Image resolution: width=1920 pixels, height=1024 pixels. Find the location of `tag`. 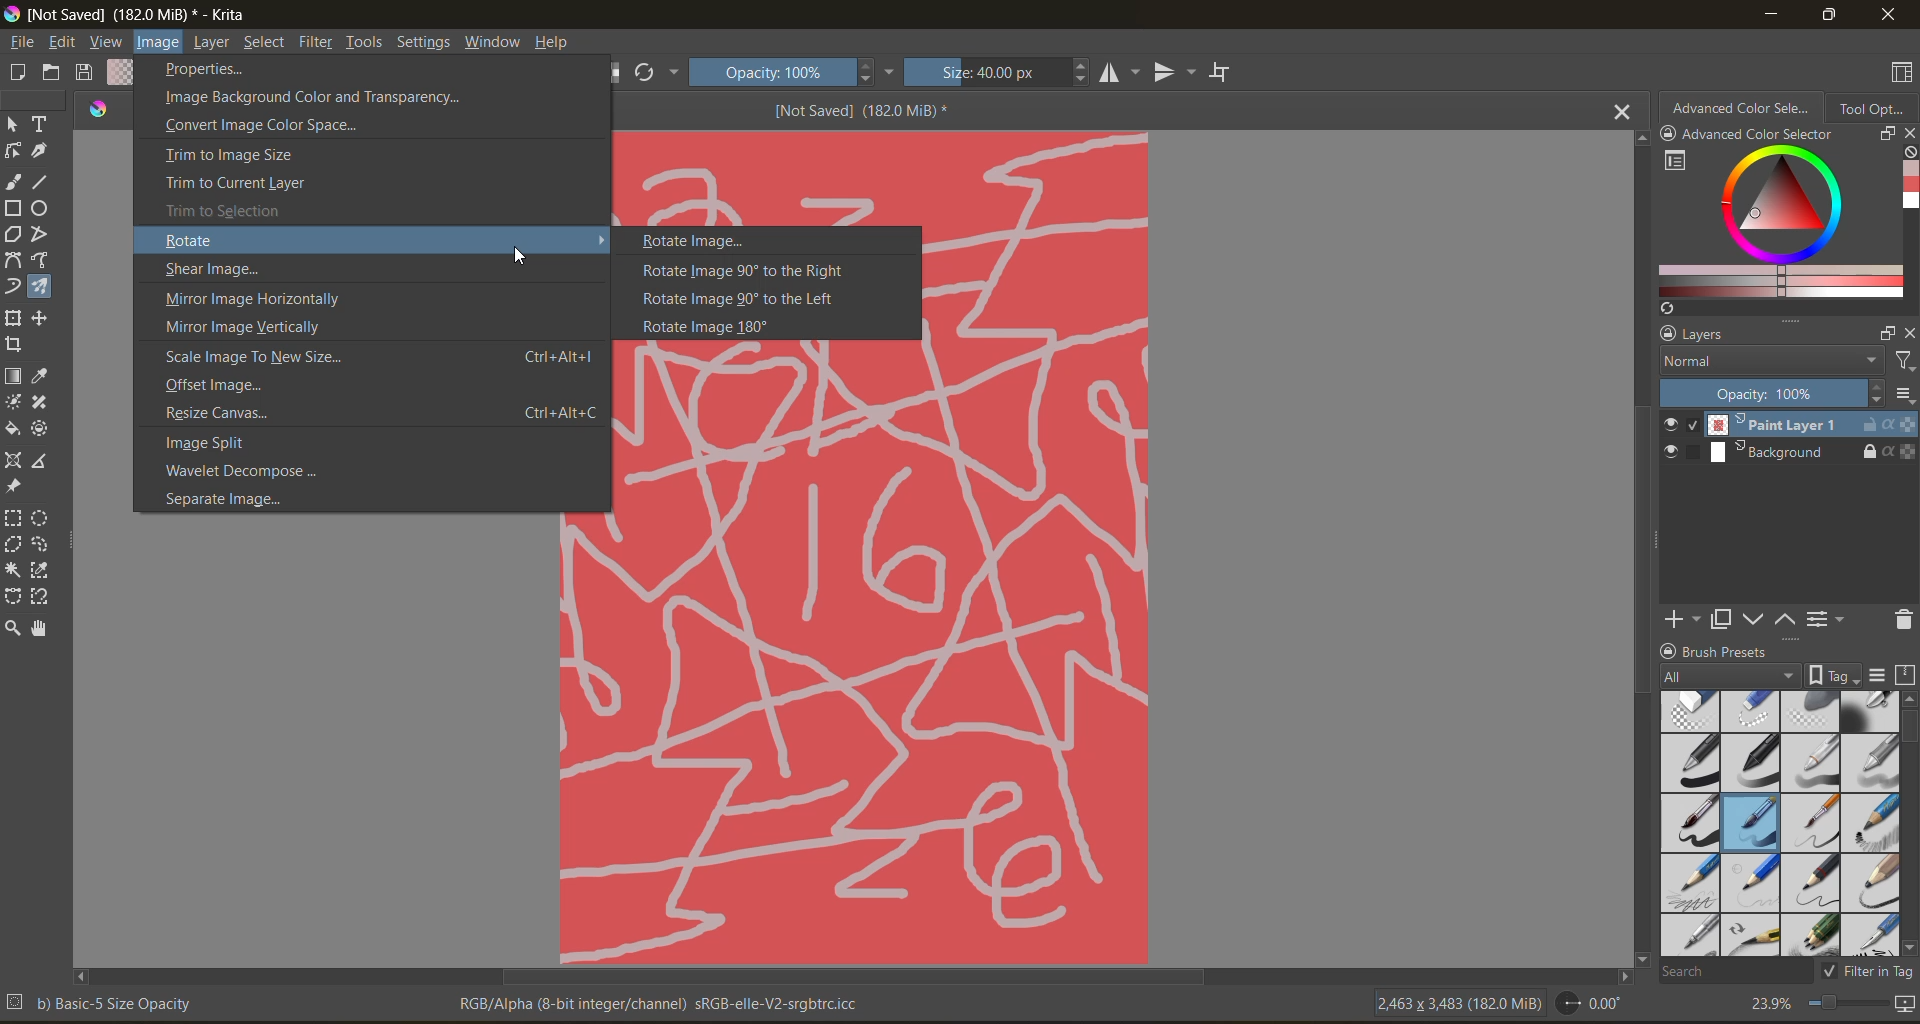

tag is located at coordinates (1729, 677).